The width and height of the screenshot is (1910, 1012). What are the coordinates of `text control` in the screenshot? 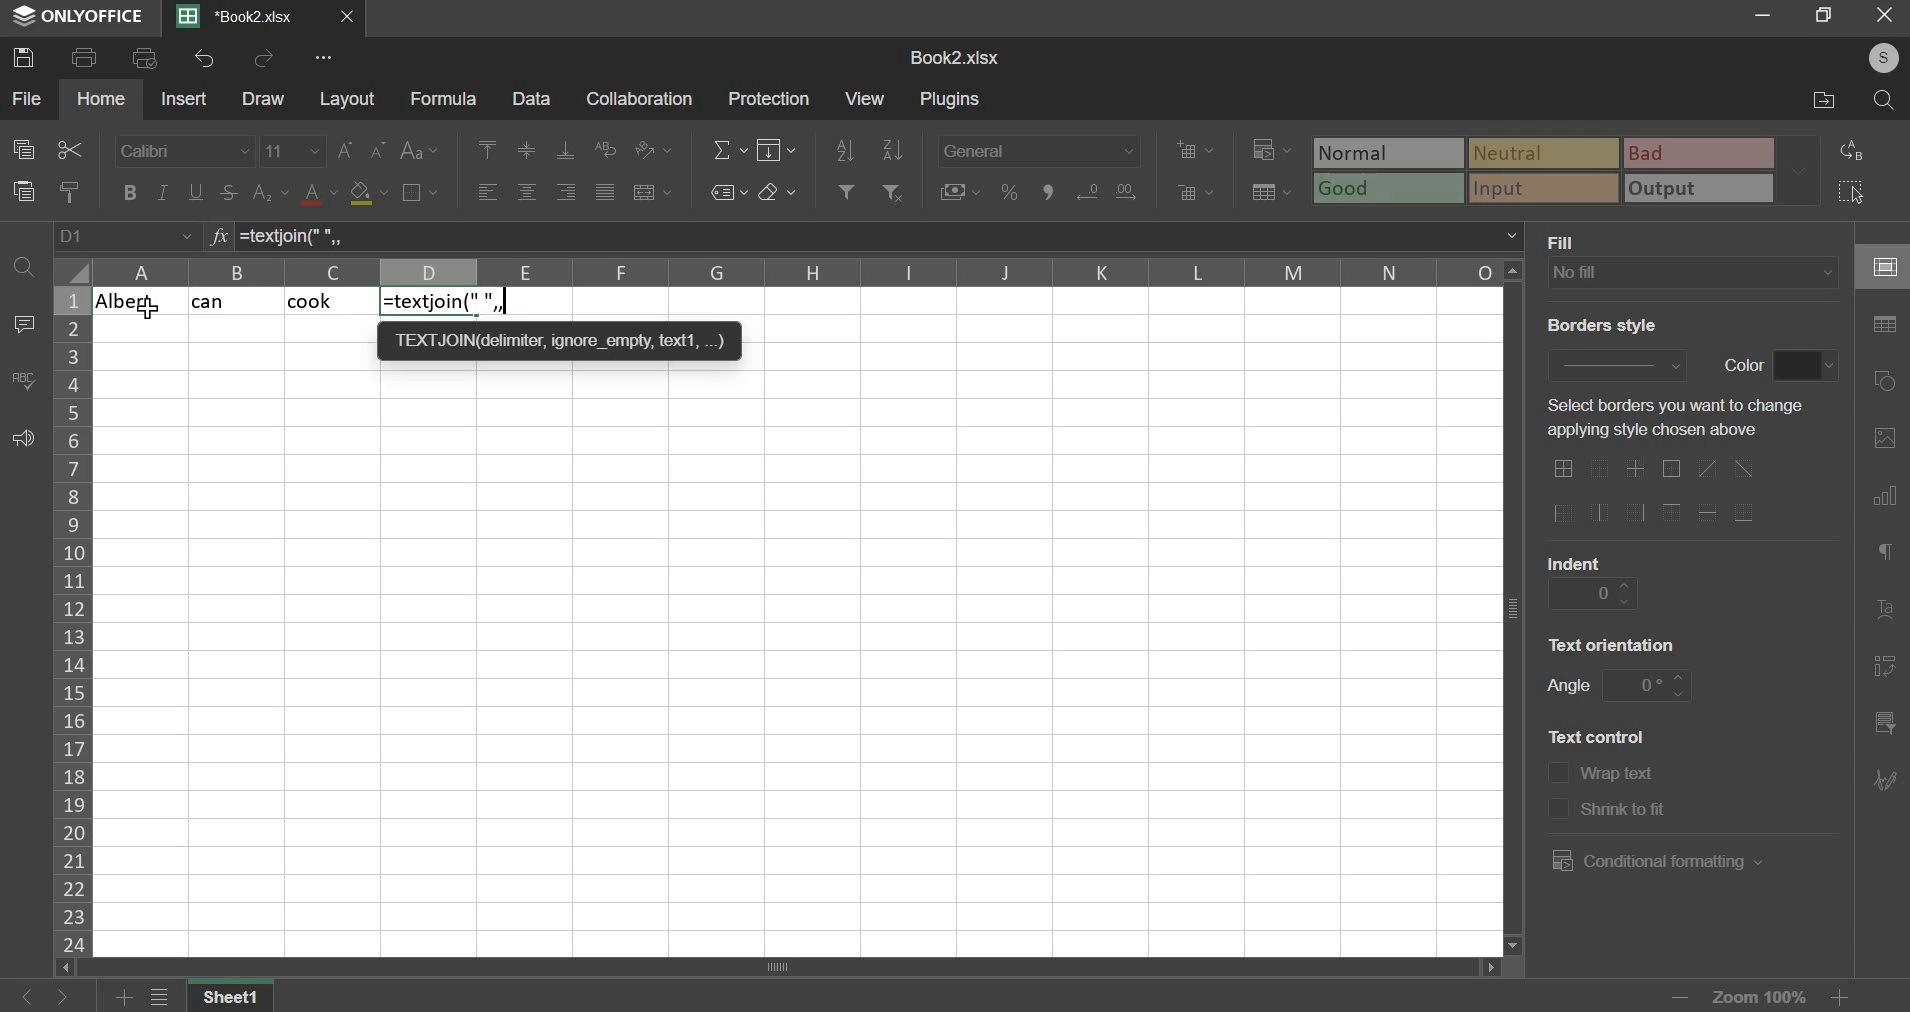 It's located at (1557, 791).